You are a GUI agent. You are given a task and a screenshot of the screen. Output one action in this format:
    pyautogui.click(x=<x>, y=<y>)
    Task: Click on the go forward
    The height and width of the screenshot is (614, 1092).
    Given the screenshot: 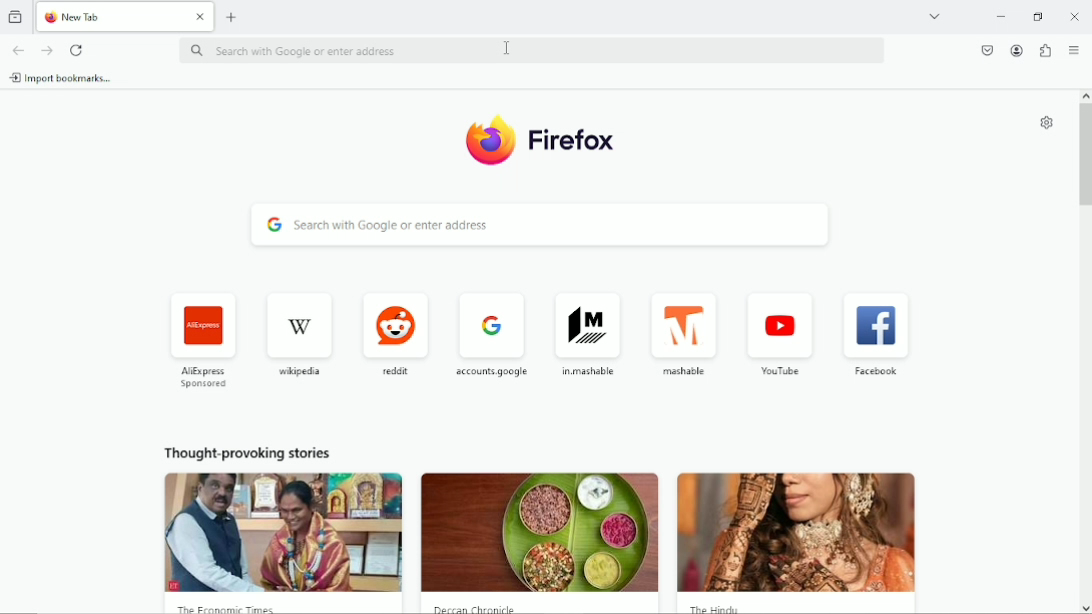 What is the action you would take?
    pyautogui.click(x=46, y=50)
    